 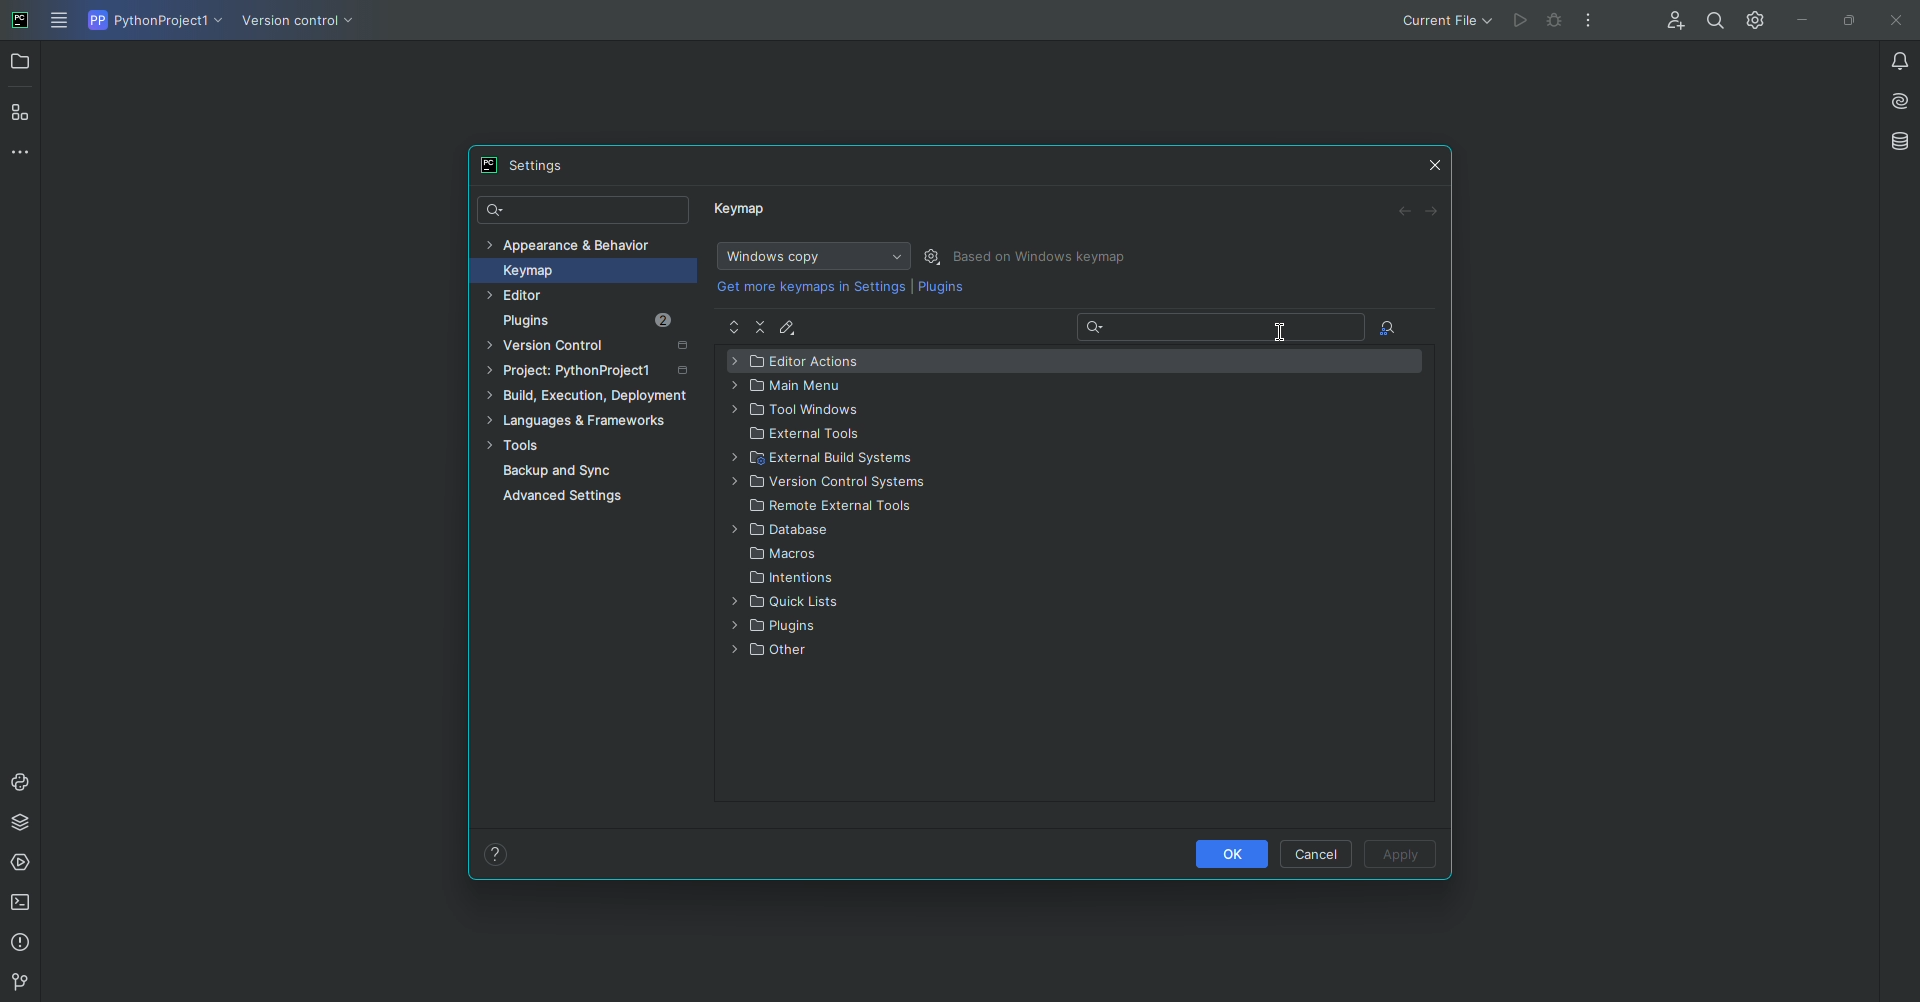 I want to click on Tools, so click(x=584, y=447).